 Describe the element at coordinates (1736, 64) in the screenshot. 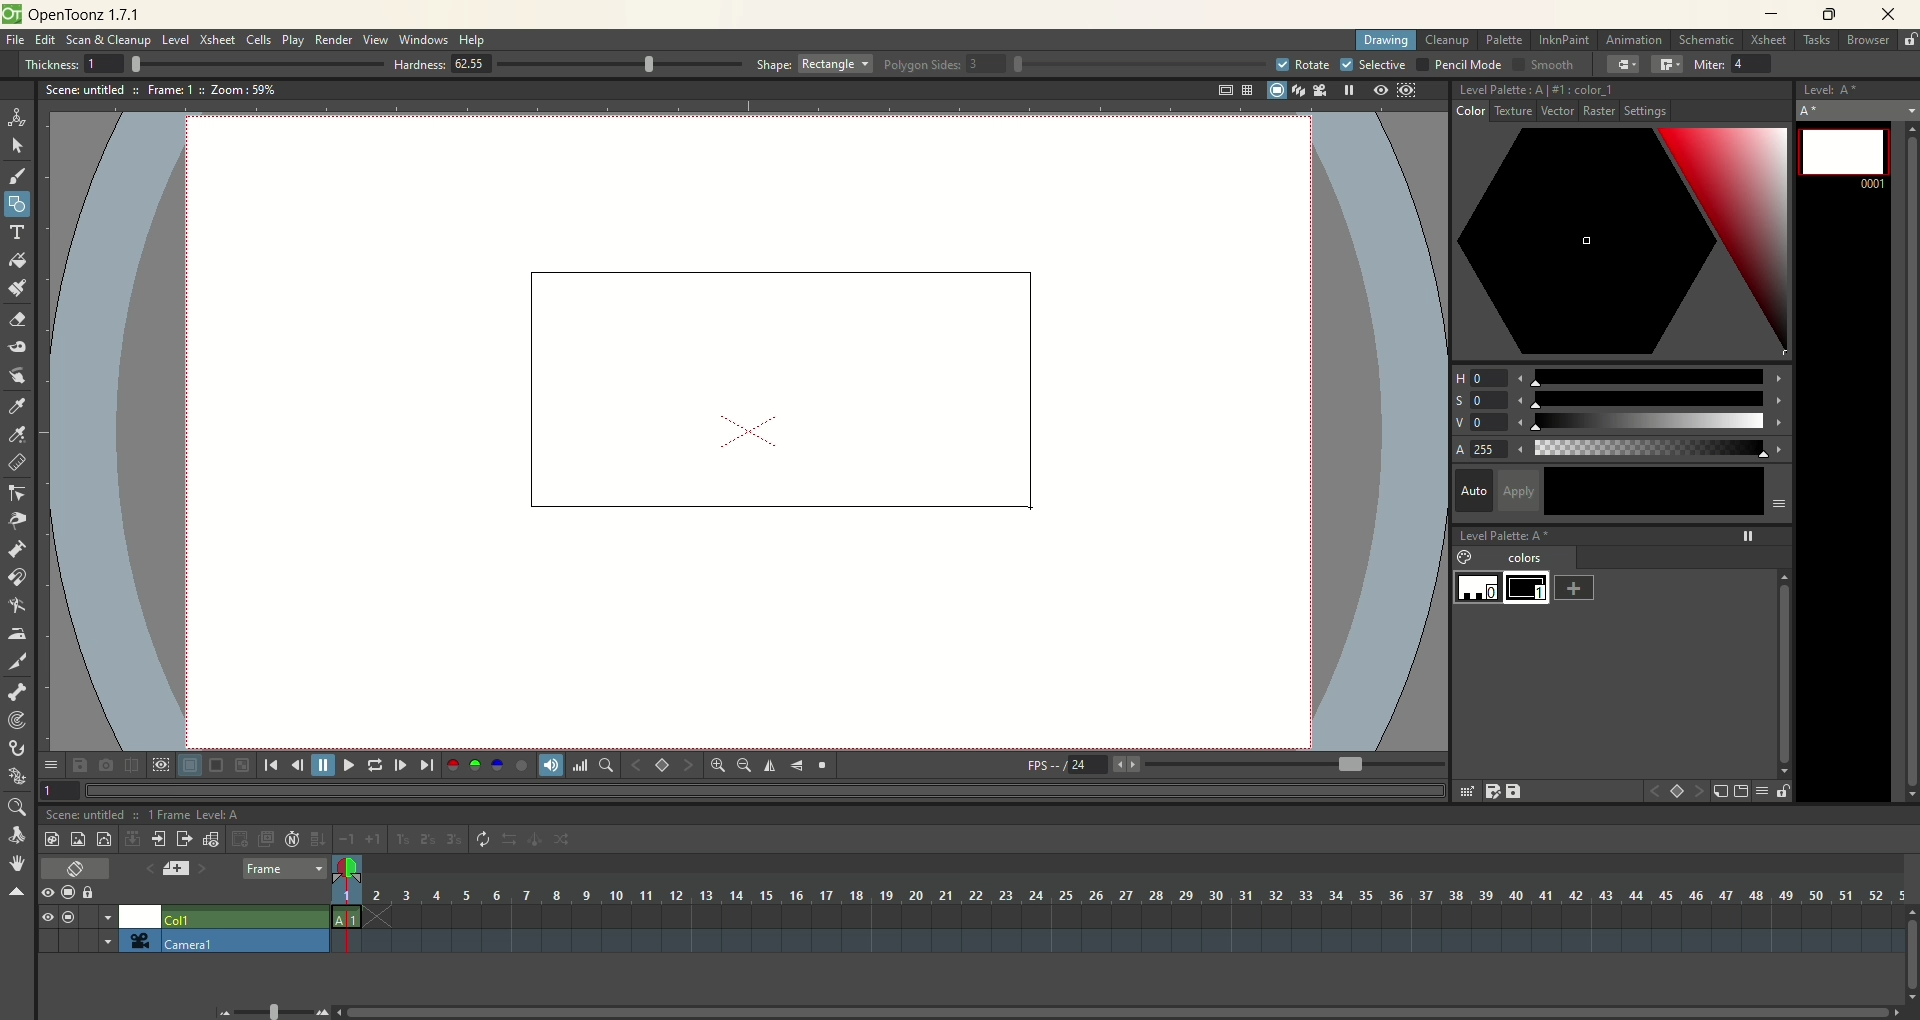

I see `miter` at that location.